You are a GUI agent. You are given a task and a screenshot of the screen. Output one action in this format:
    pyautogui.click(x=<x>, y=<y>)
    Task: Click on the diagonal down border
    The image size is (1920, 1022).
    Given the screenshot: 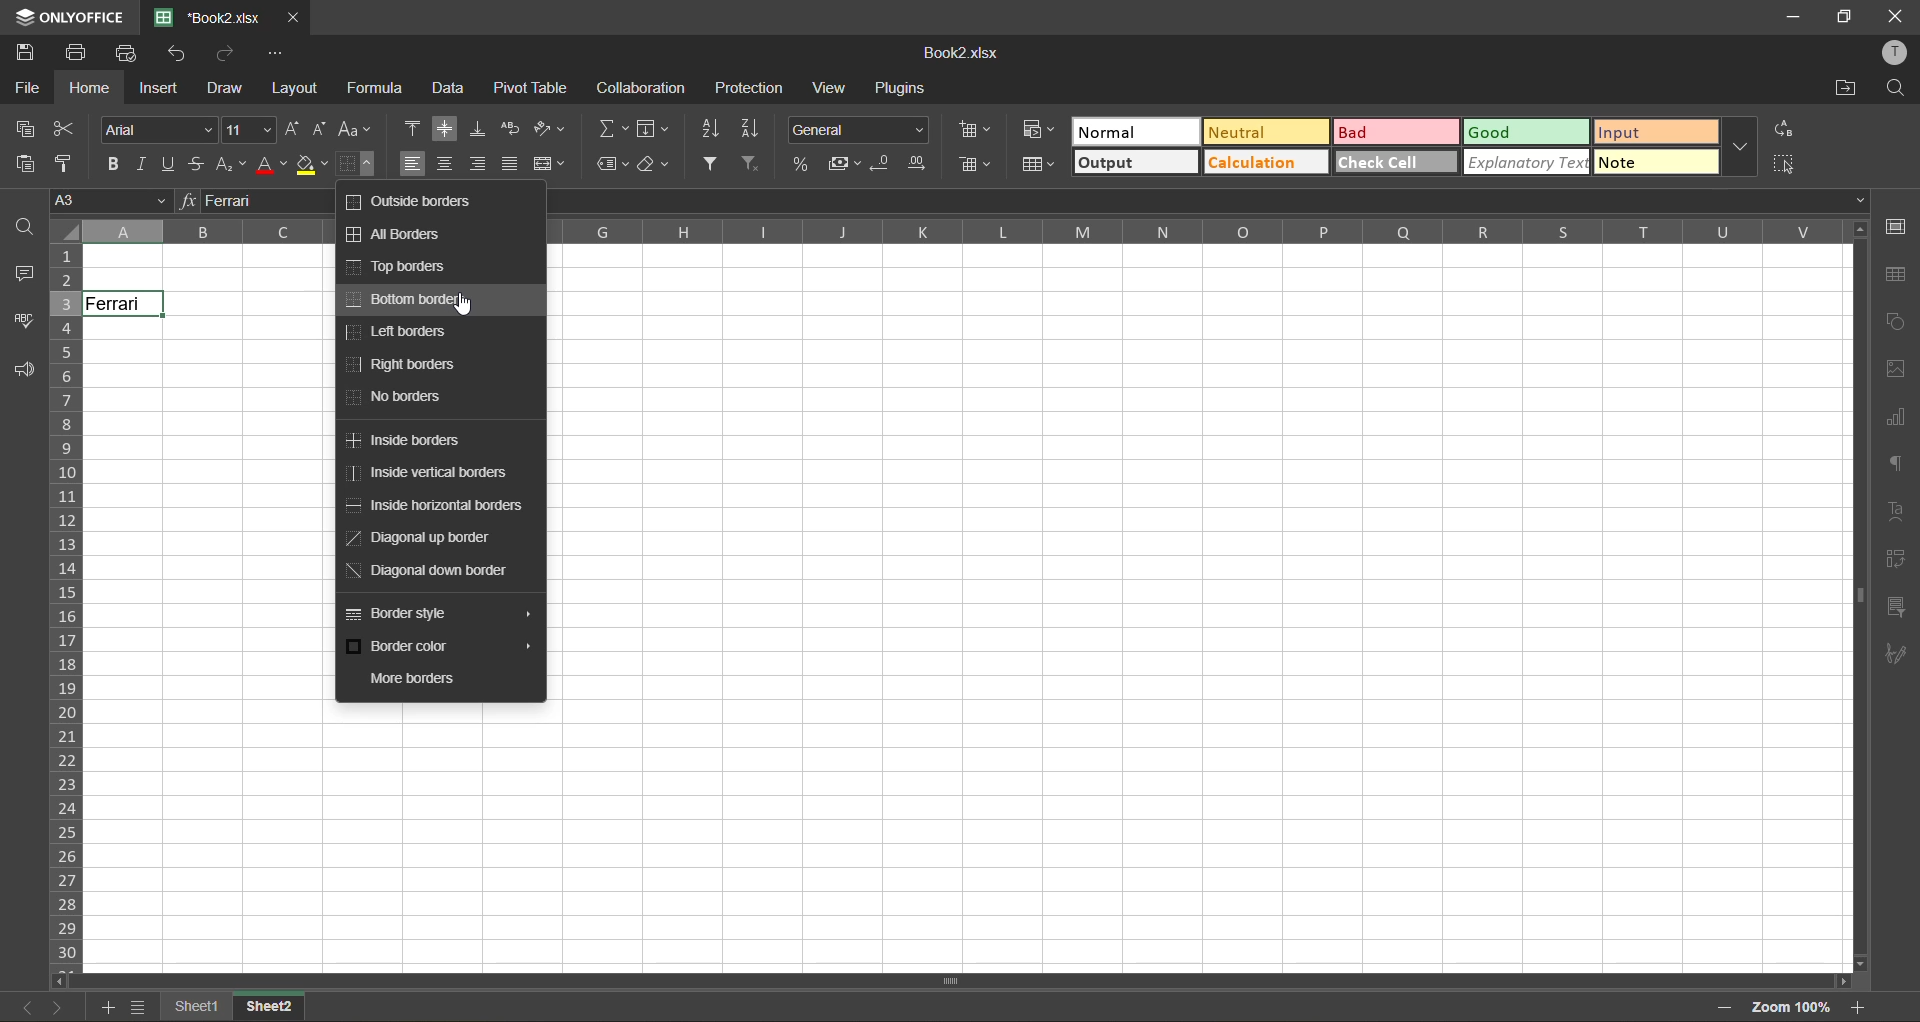 What is the action you would take?
    pyautogui.click(x=426, y=572)
    